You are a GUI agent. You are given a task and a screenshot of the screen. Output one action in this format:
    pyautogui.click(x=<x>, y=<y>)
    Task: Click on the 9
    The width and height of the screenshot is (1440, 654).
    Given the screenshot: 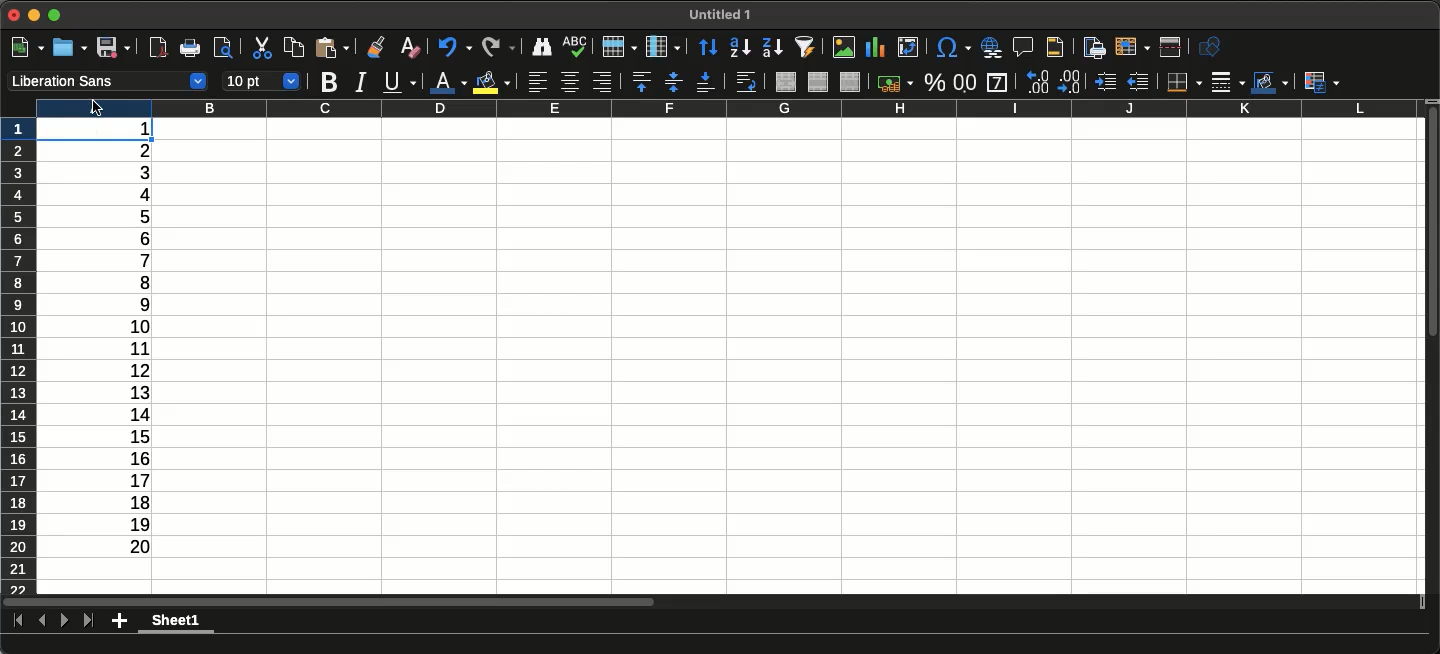 What is the action you would take?
    pyautogui.click(x=131, y=305)
    